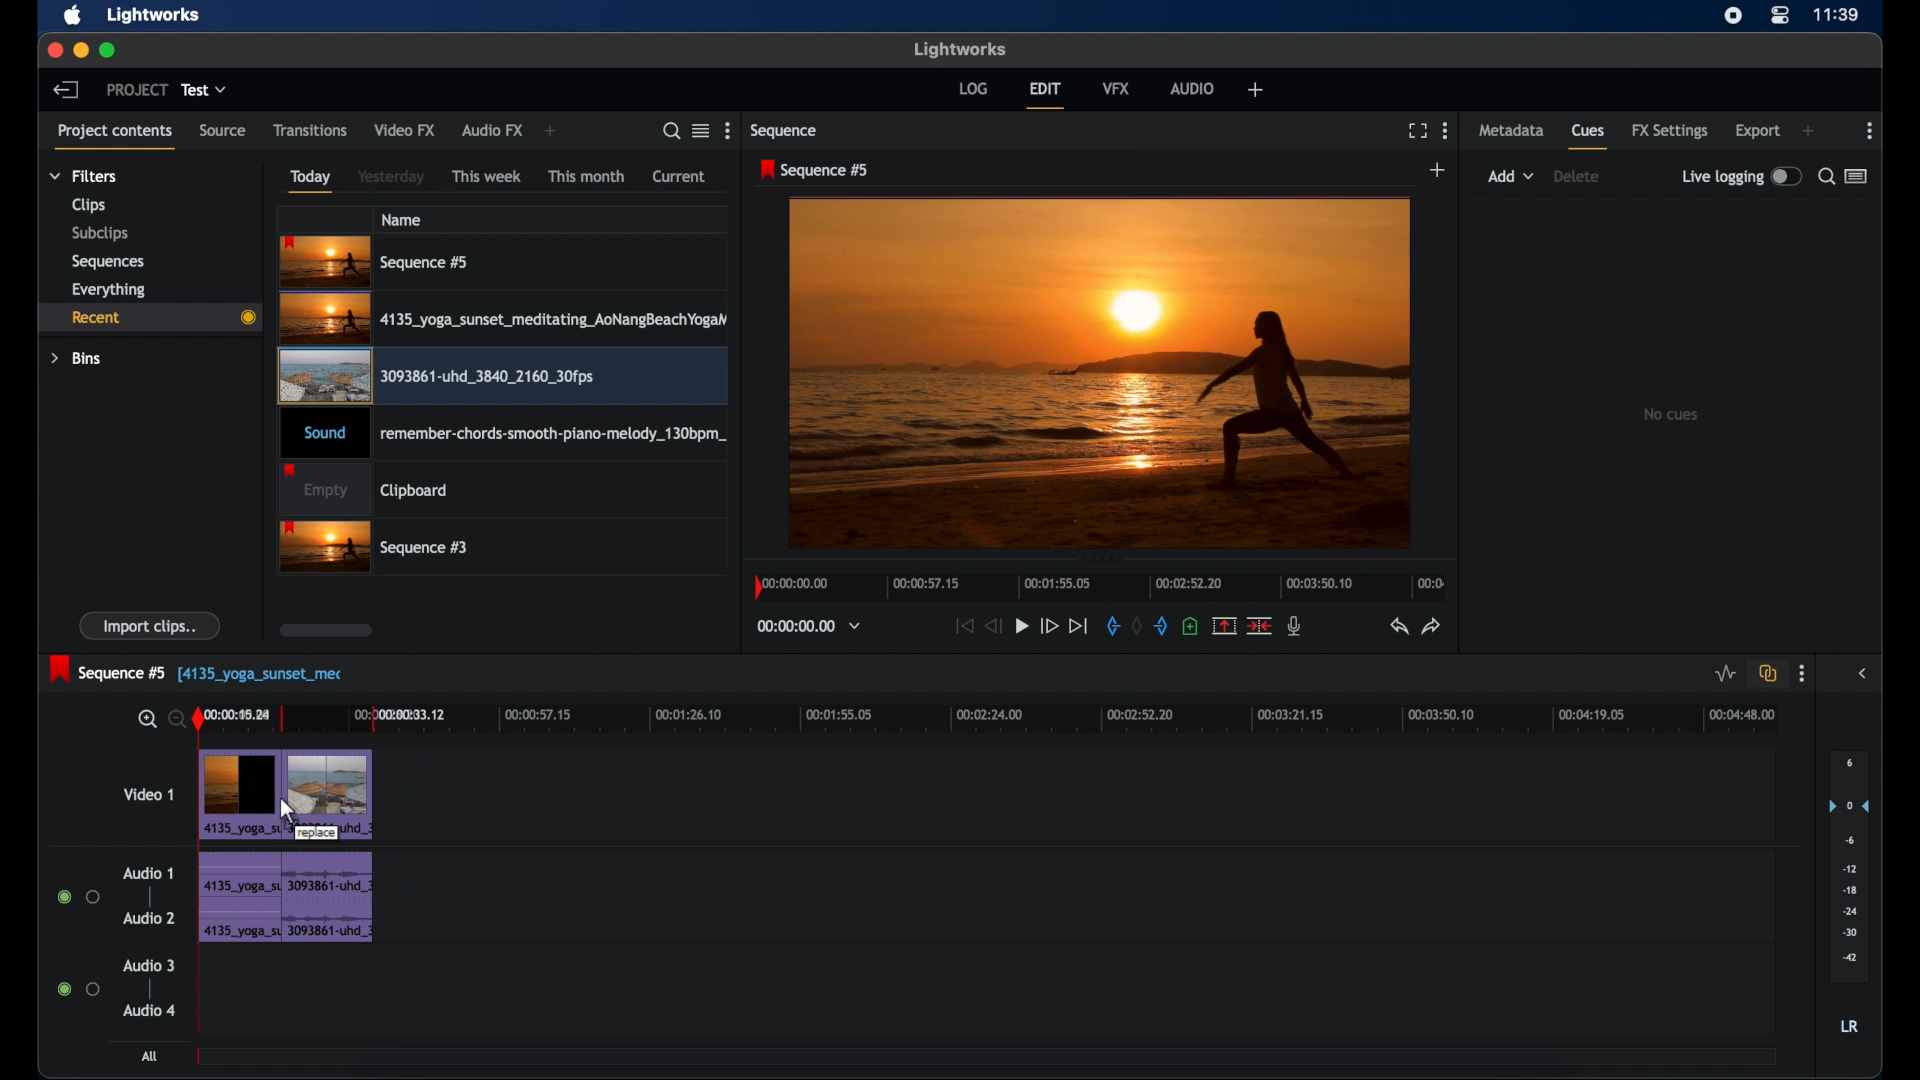  I want to click on cues, so click(1589, 137).